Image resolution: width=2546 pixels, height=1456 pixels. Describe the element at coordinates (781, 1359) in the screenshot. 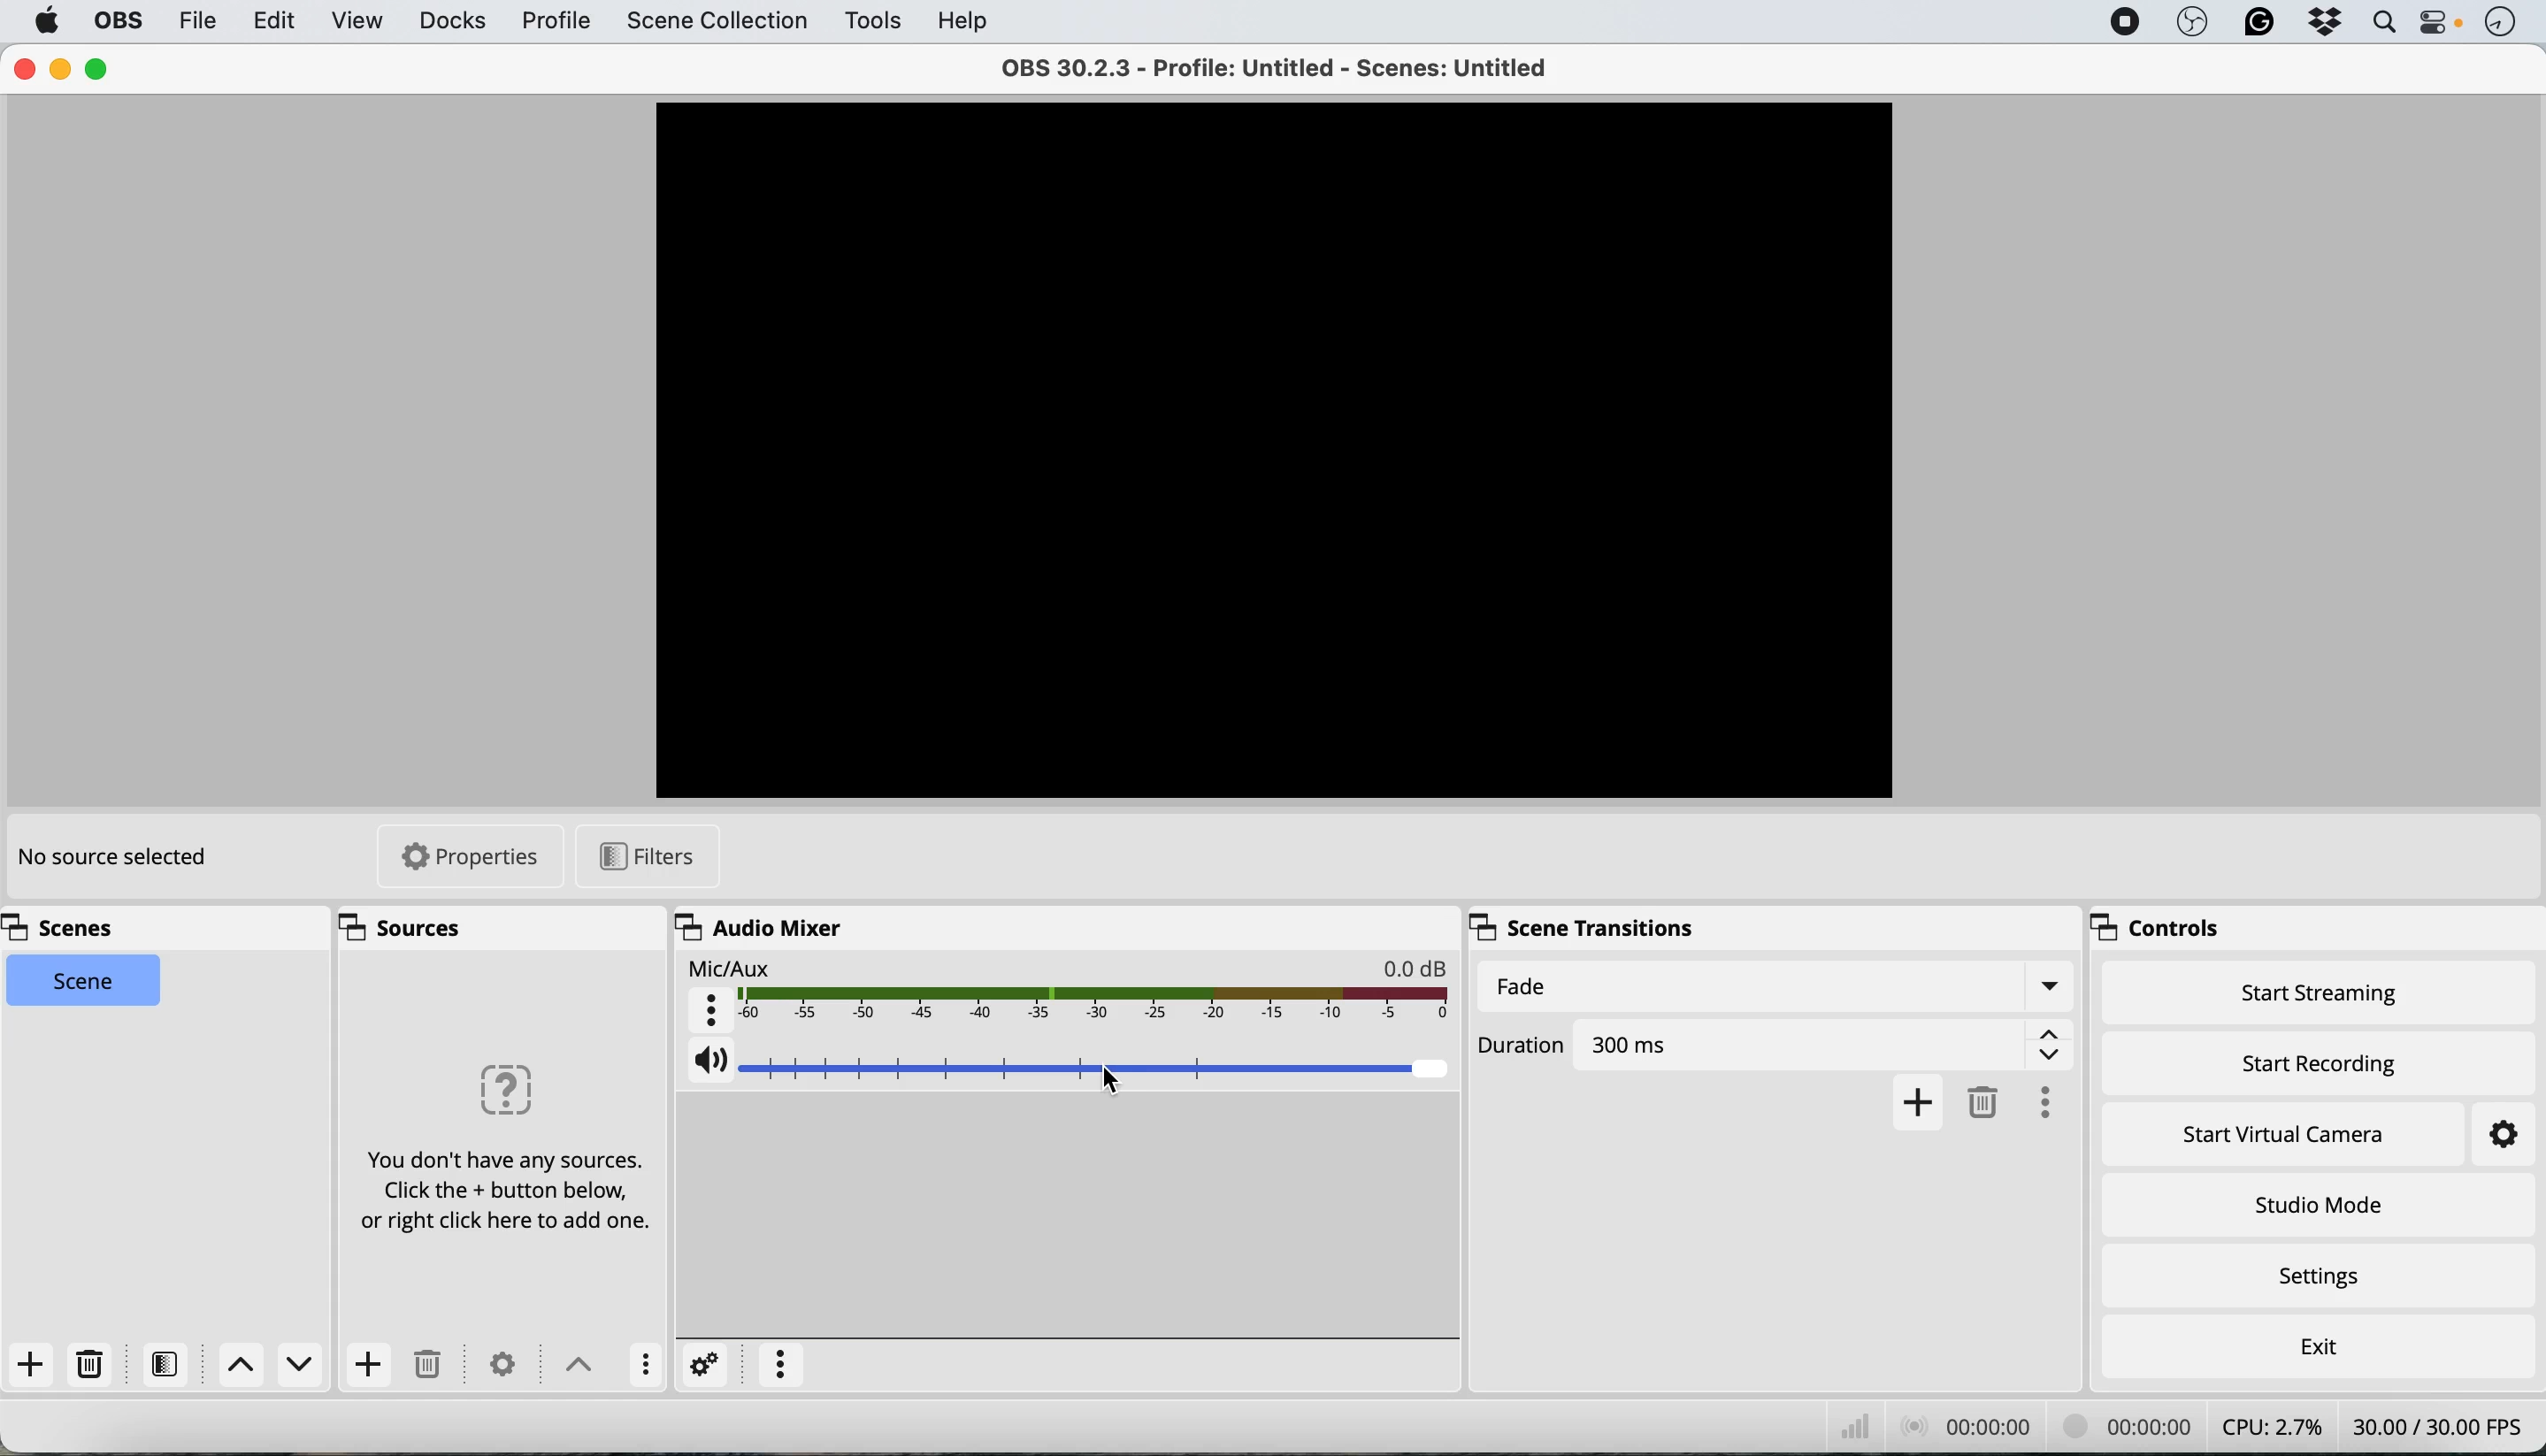

I see `more options` at that location.